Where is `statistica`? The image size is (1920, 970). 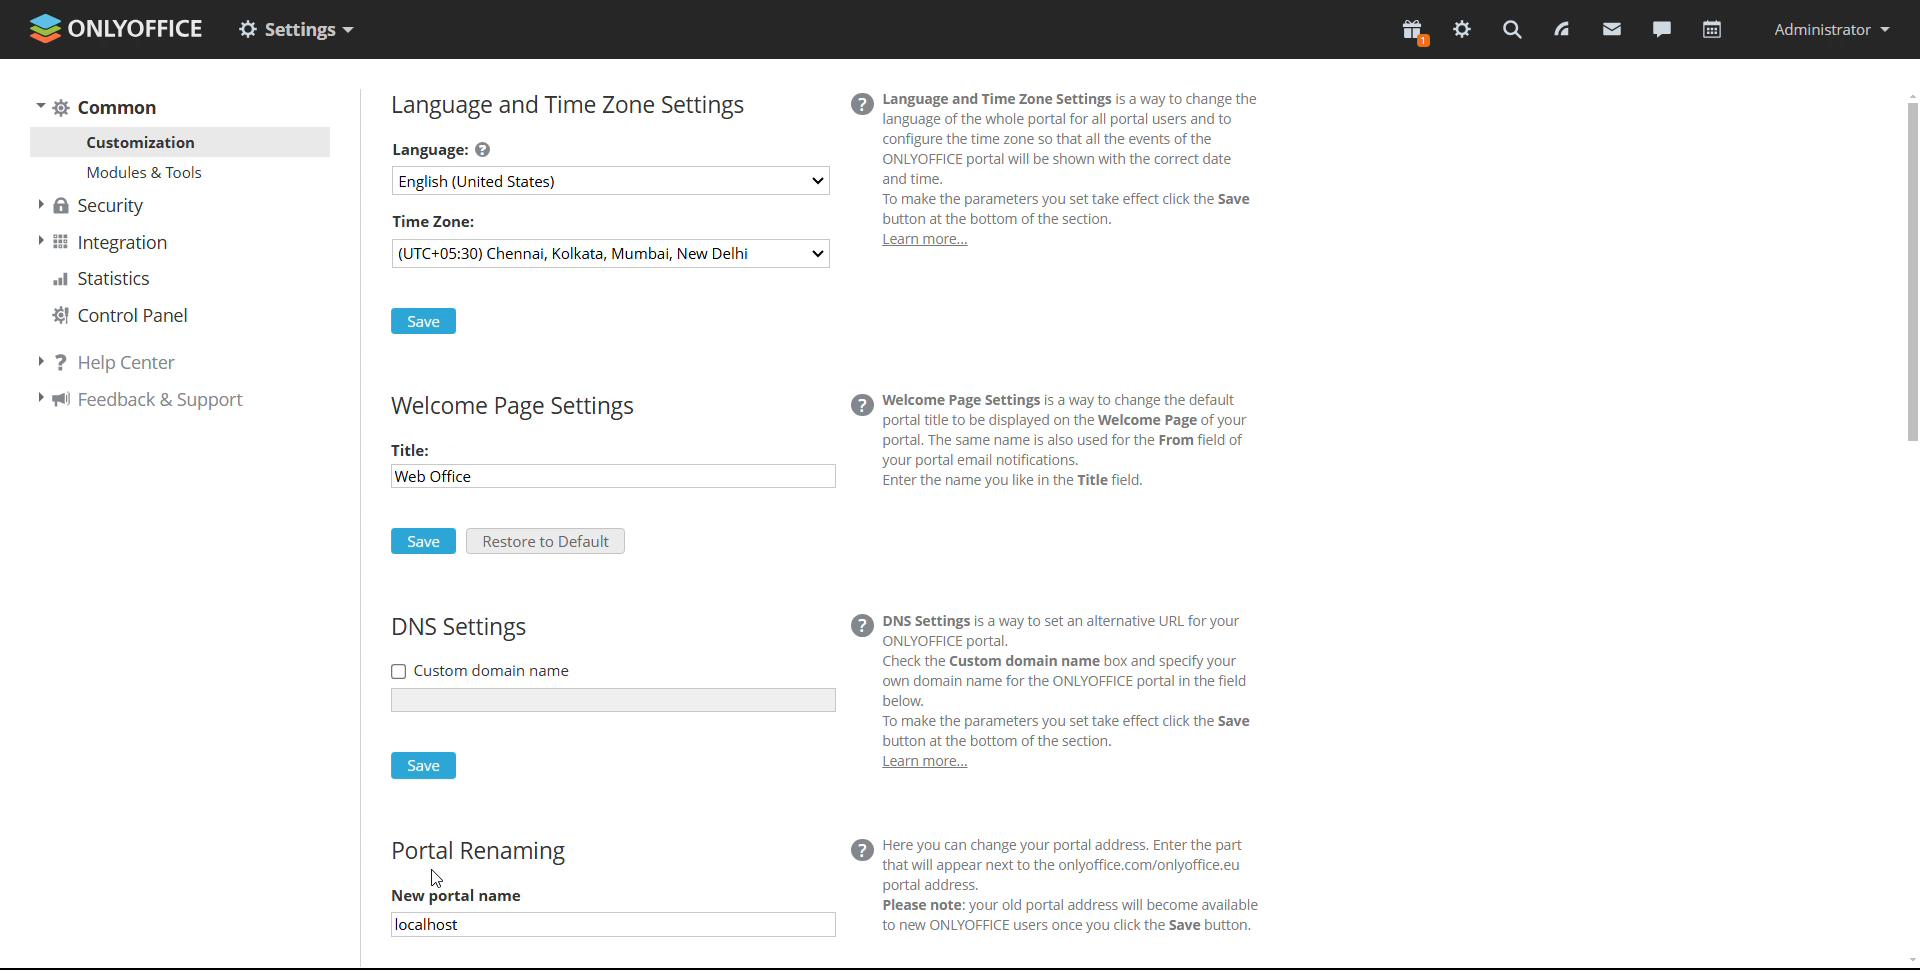
statistica is located at coordinates (104, 279).